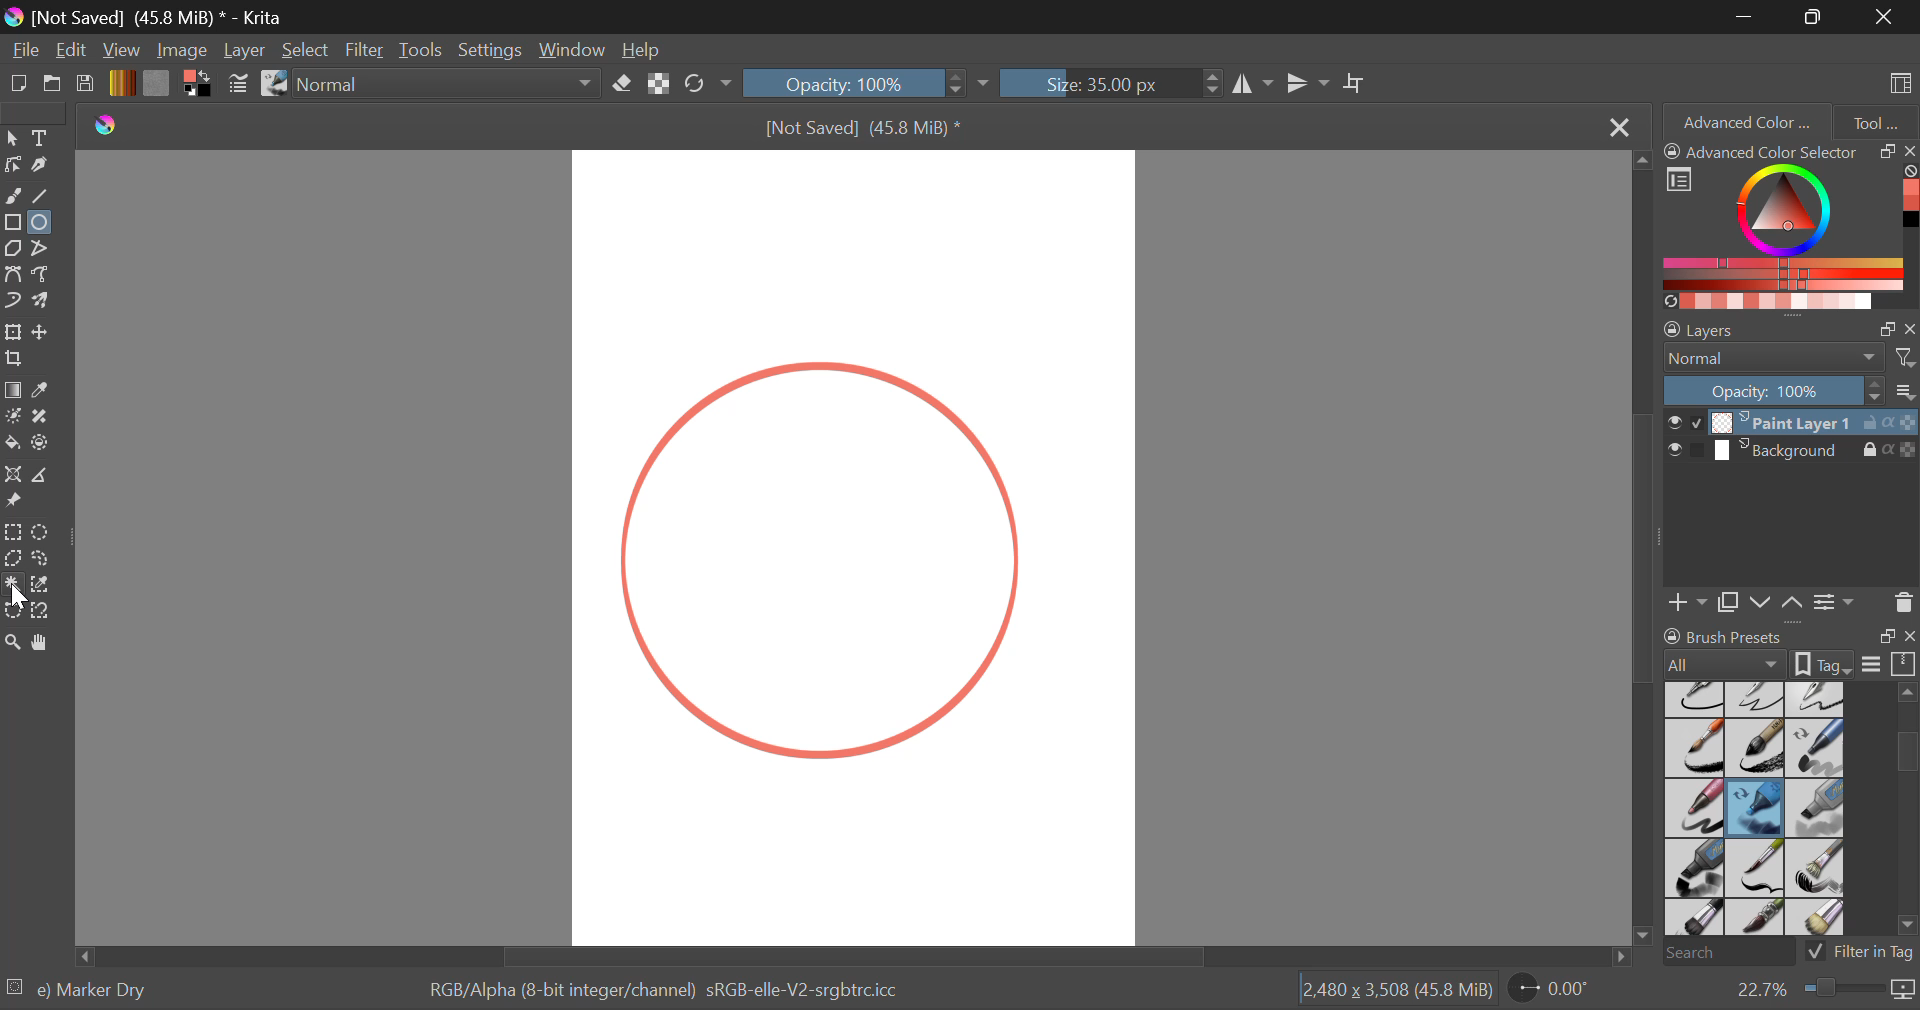 This screenshot has height=1010, width=1920. I want to click on Color Display Info, so click(671, 994).